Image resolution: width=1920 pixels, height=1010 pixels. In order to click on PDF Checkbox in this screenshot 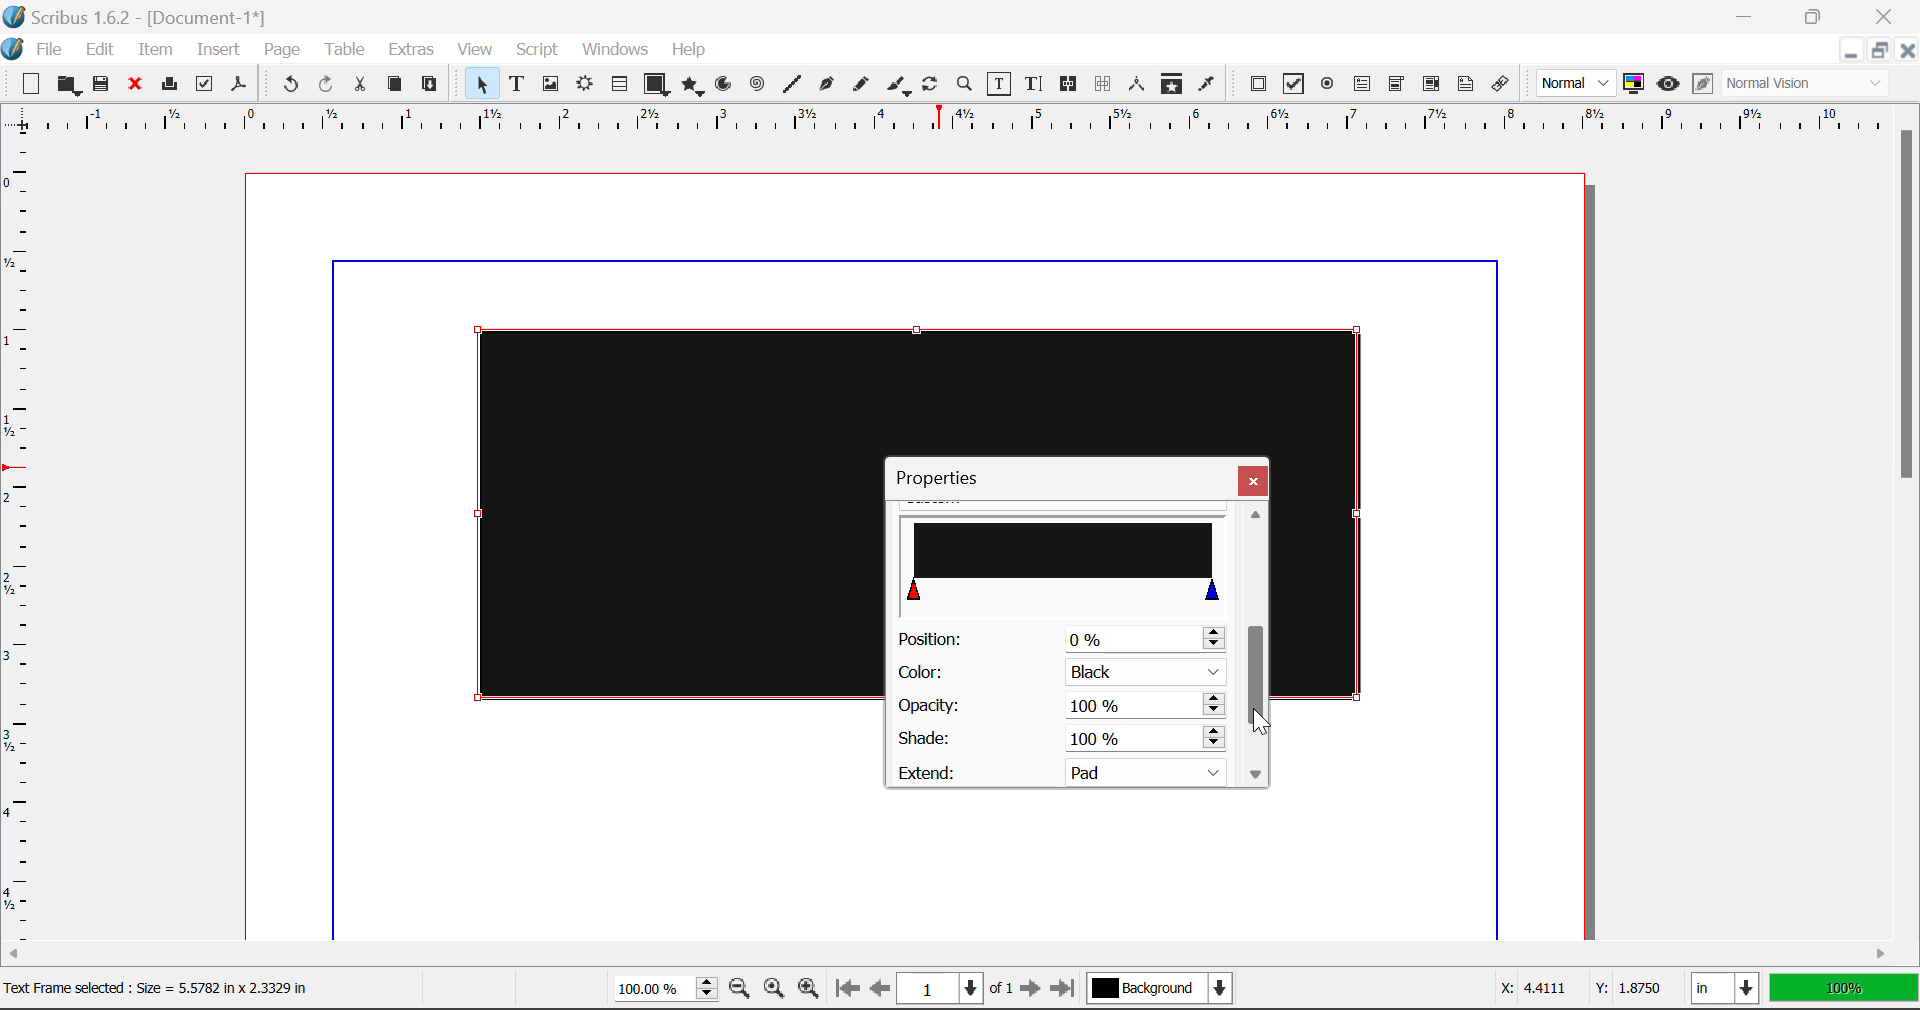, I will do `click(1292, 84)`.